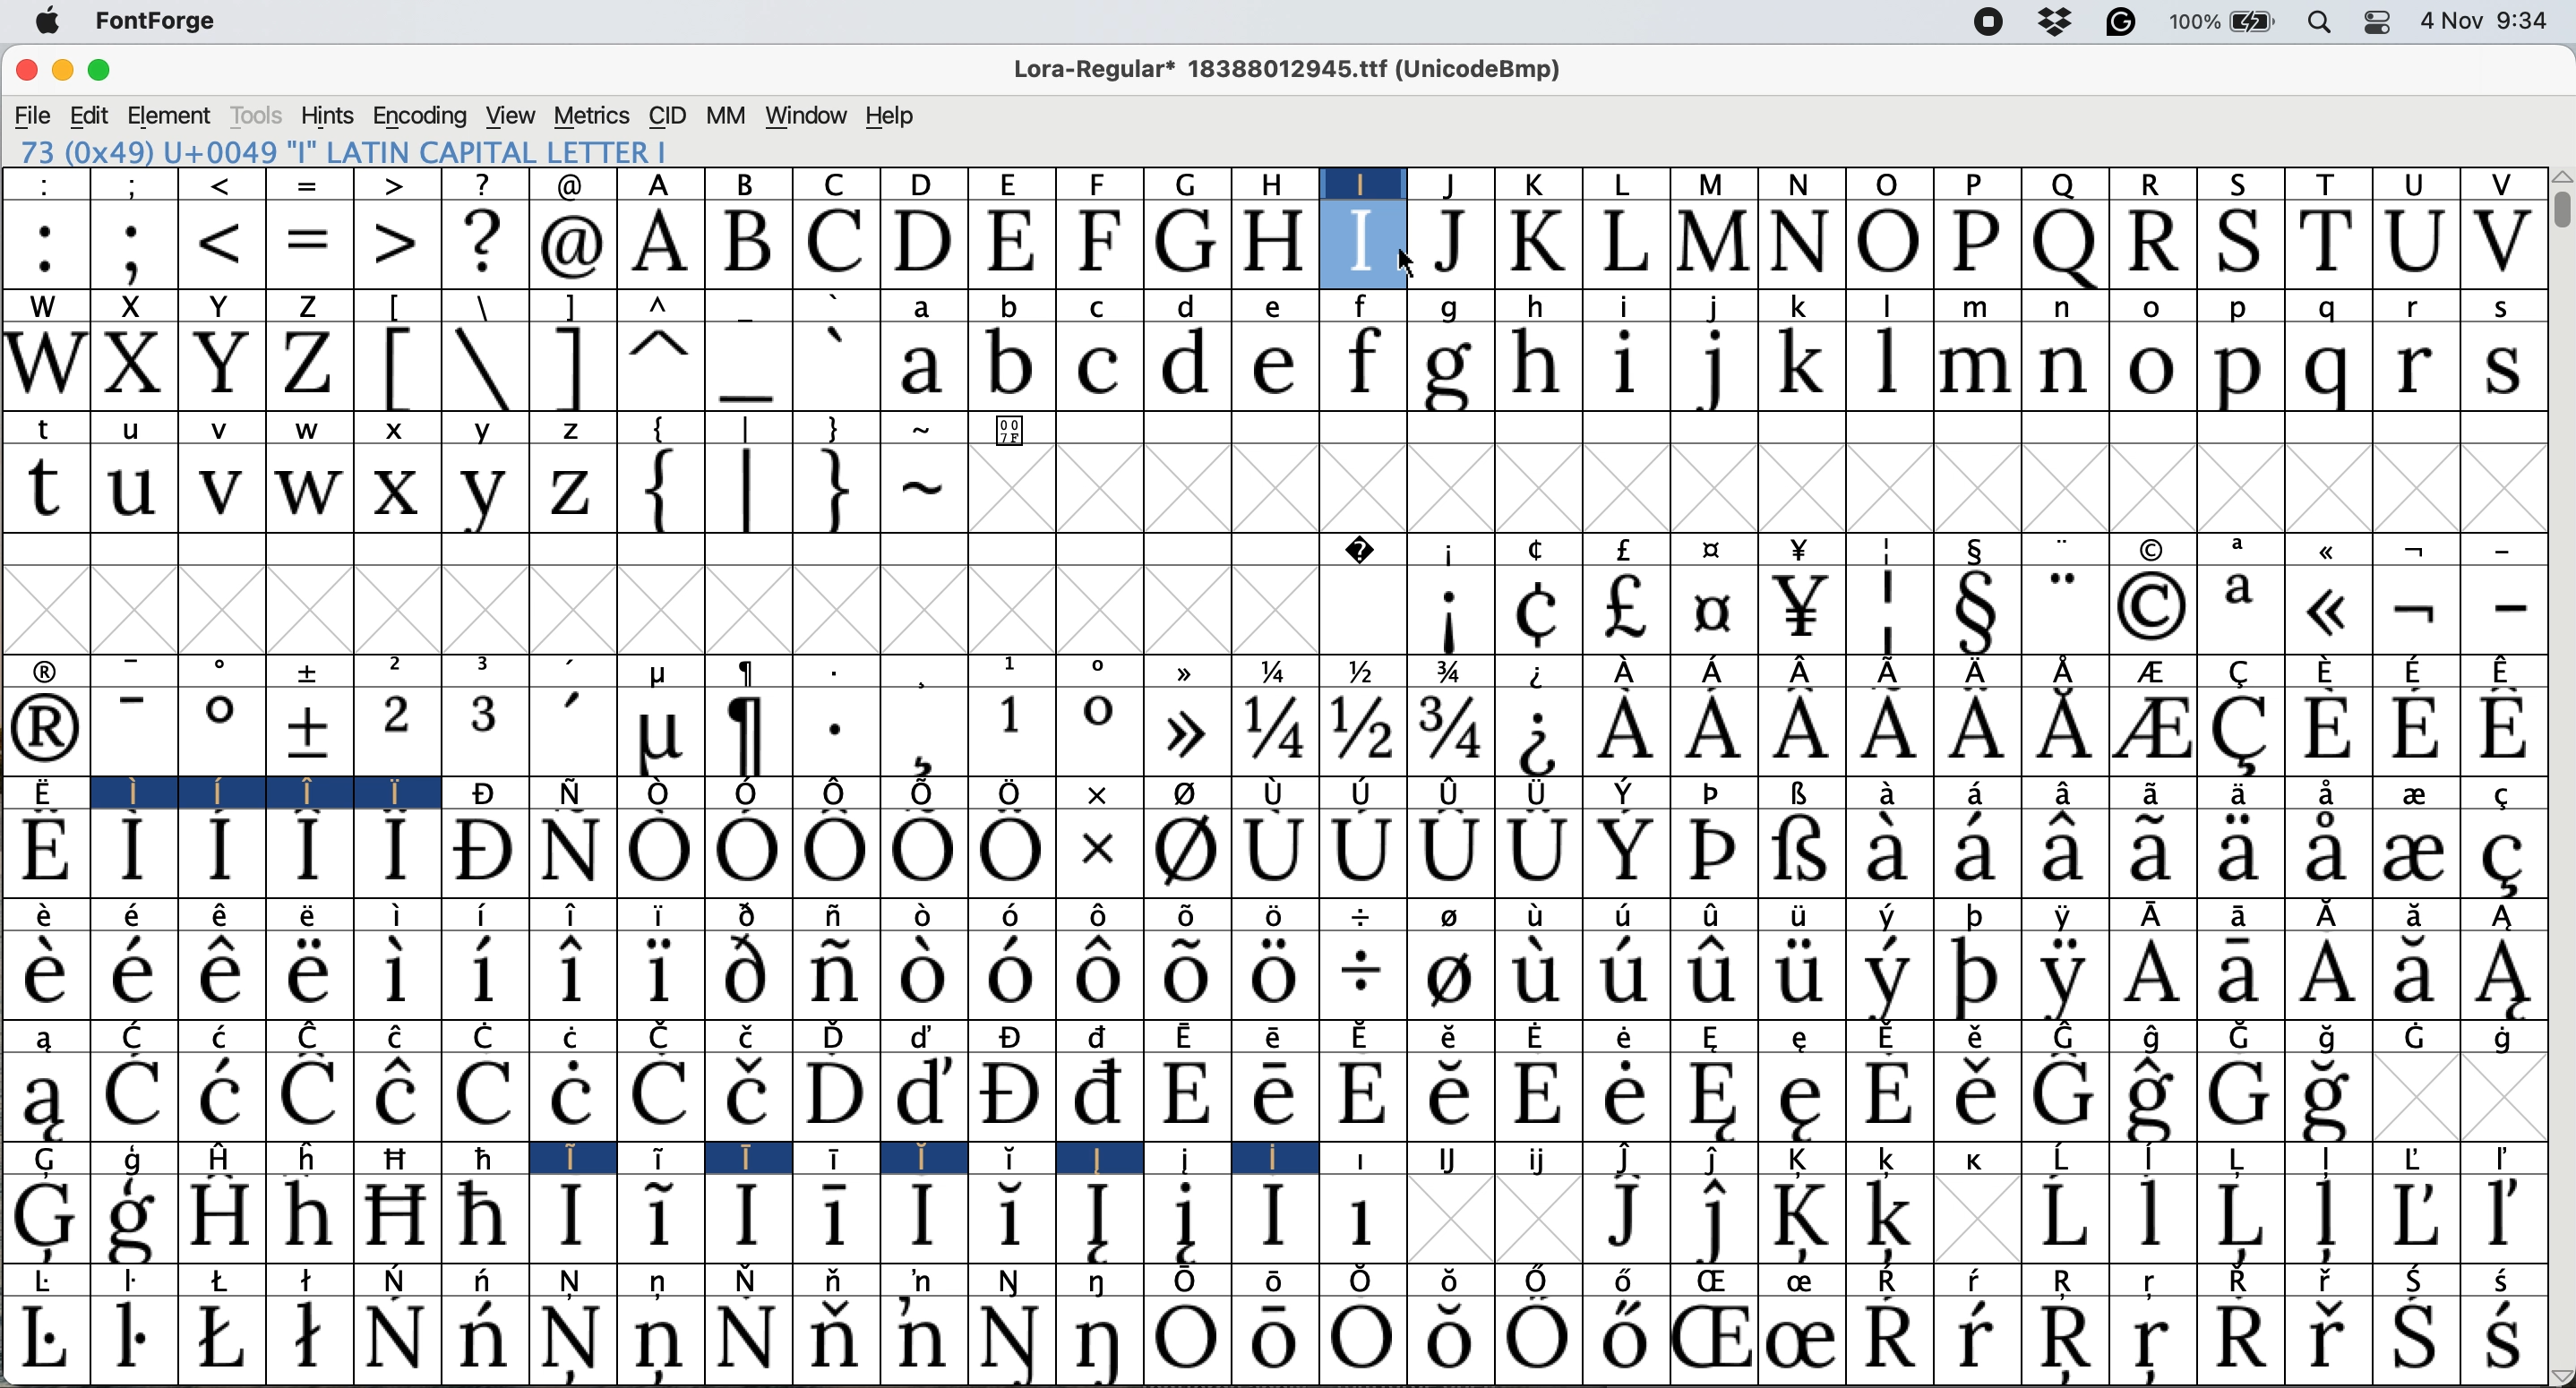 Image resolution: width=2576 pixels, height=1388 pixels. What do you see at coordinates (1276, 1037) in the screenshot?
I see `Symbol` at bounding box center [1276, 1037].